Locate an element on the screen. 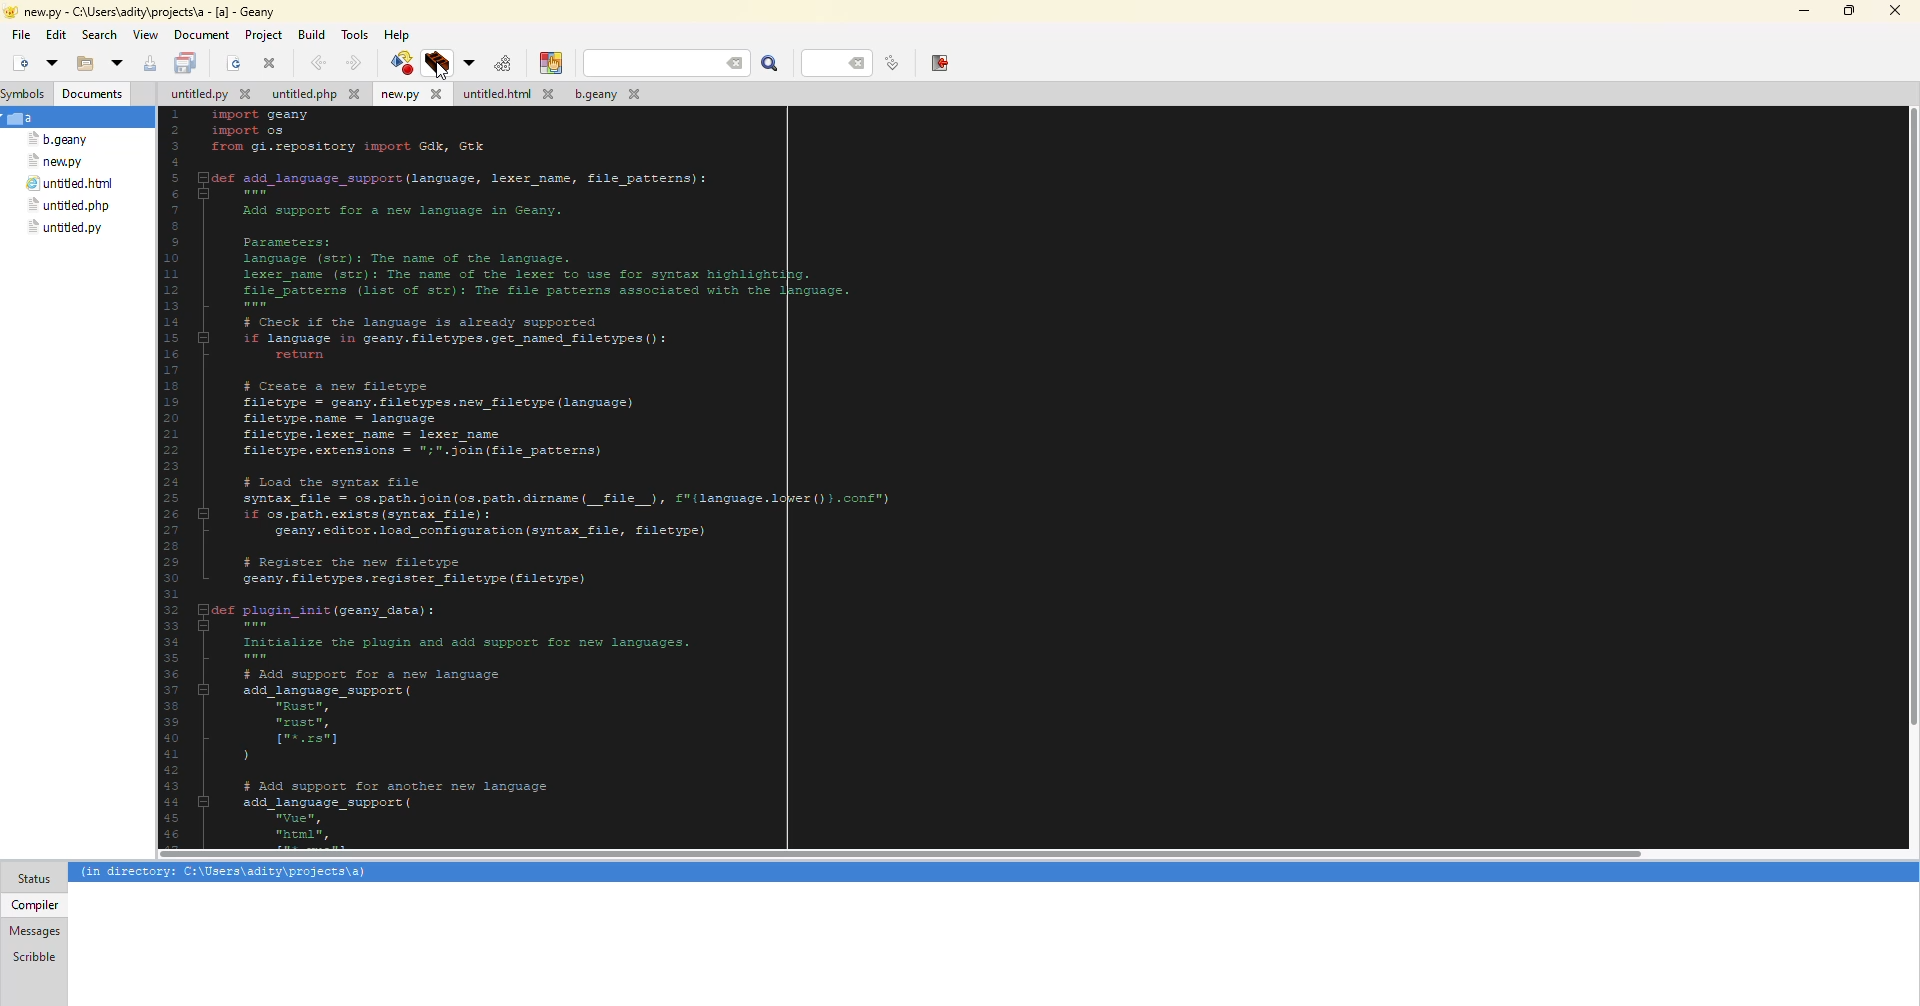 The image size is (1920, 1006). scribble is located at coordinates (32, 956).